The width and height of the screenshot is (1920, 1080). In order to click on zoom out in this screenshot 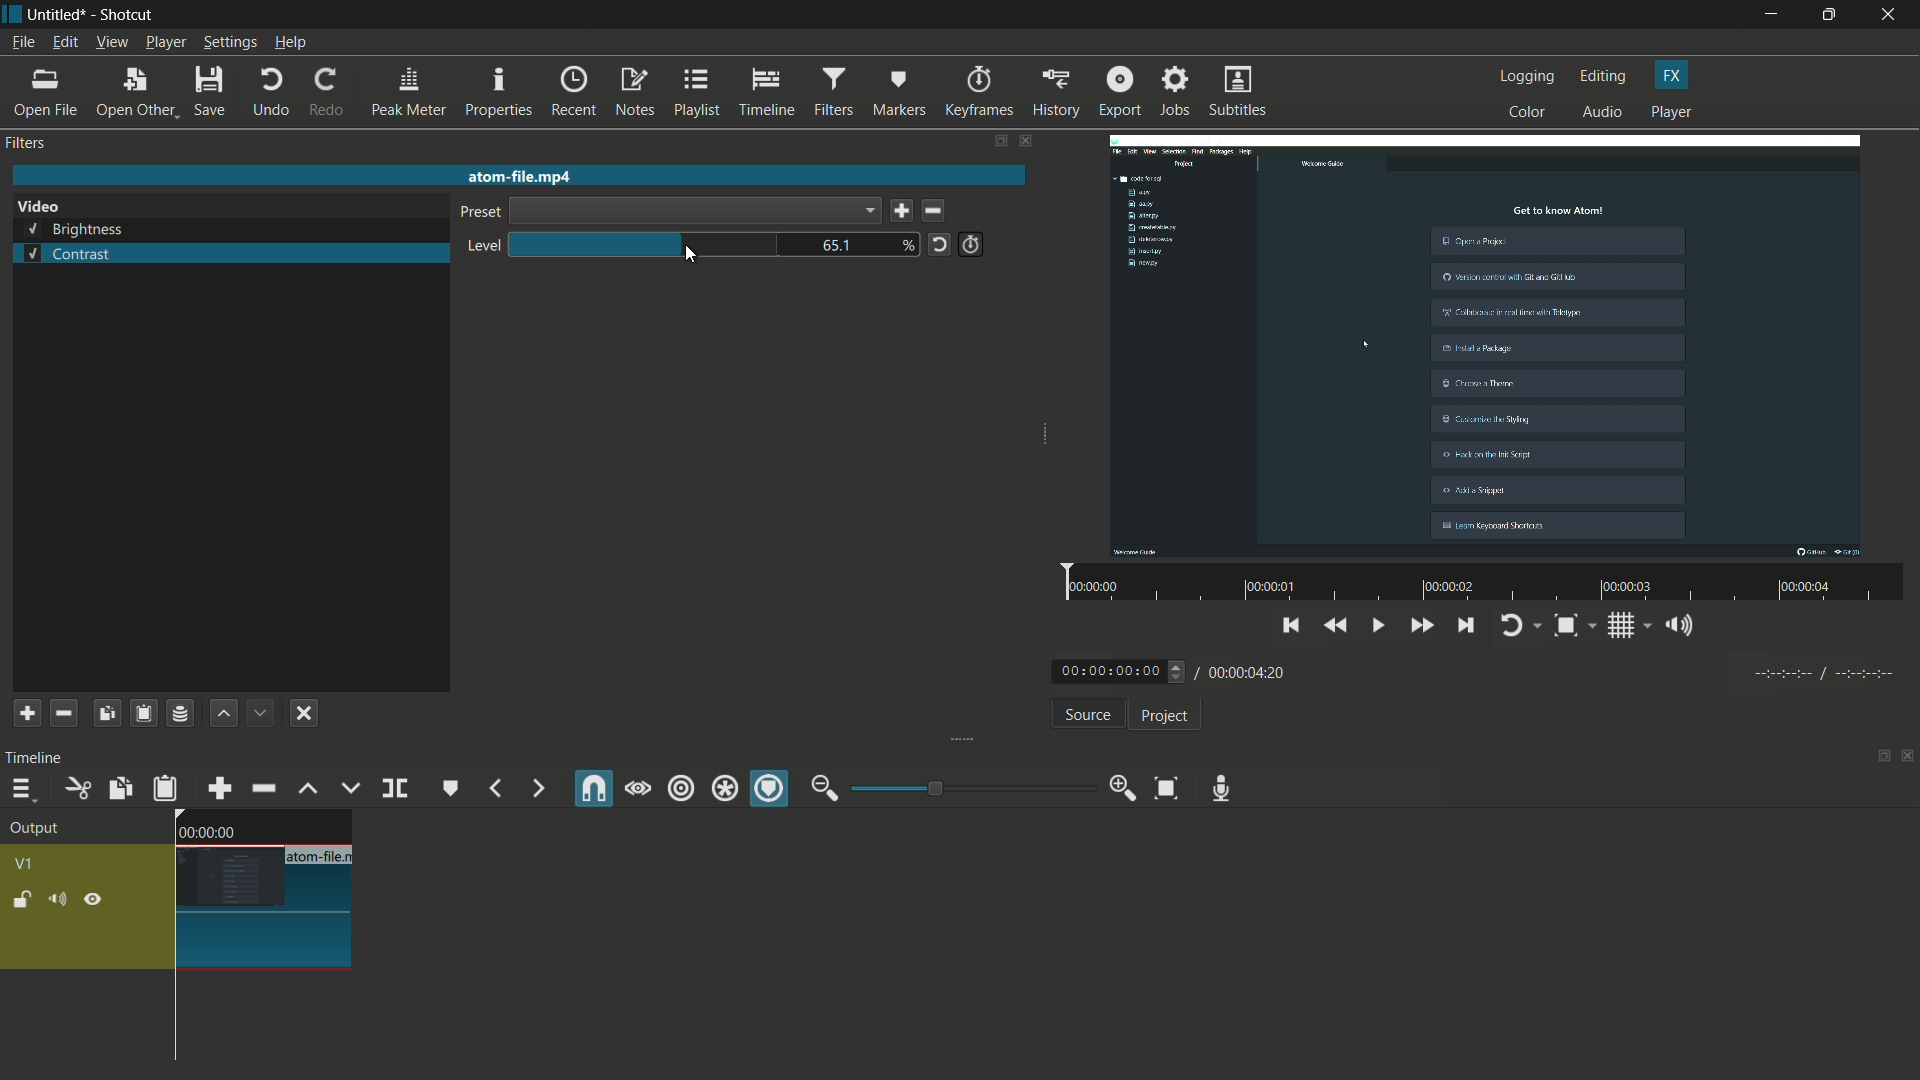, I will do `click(824, 788)`.